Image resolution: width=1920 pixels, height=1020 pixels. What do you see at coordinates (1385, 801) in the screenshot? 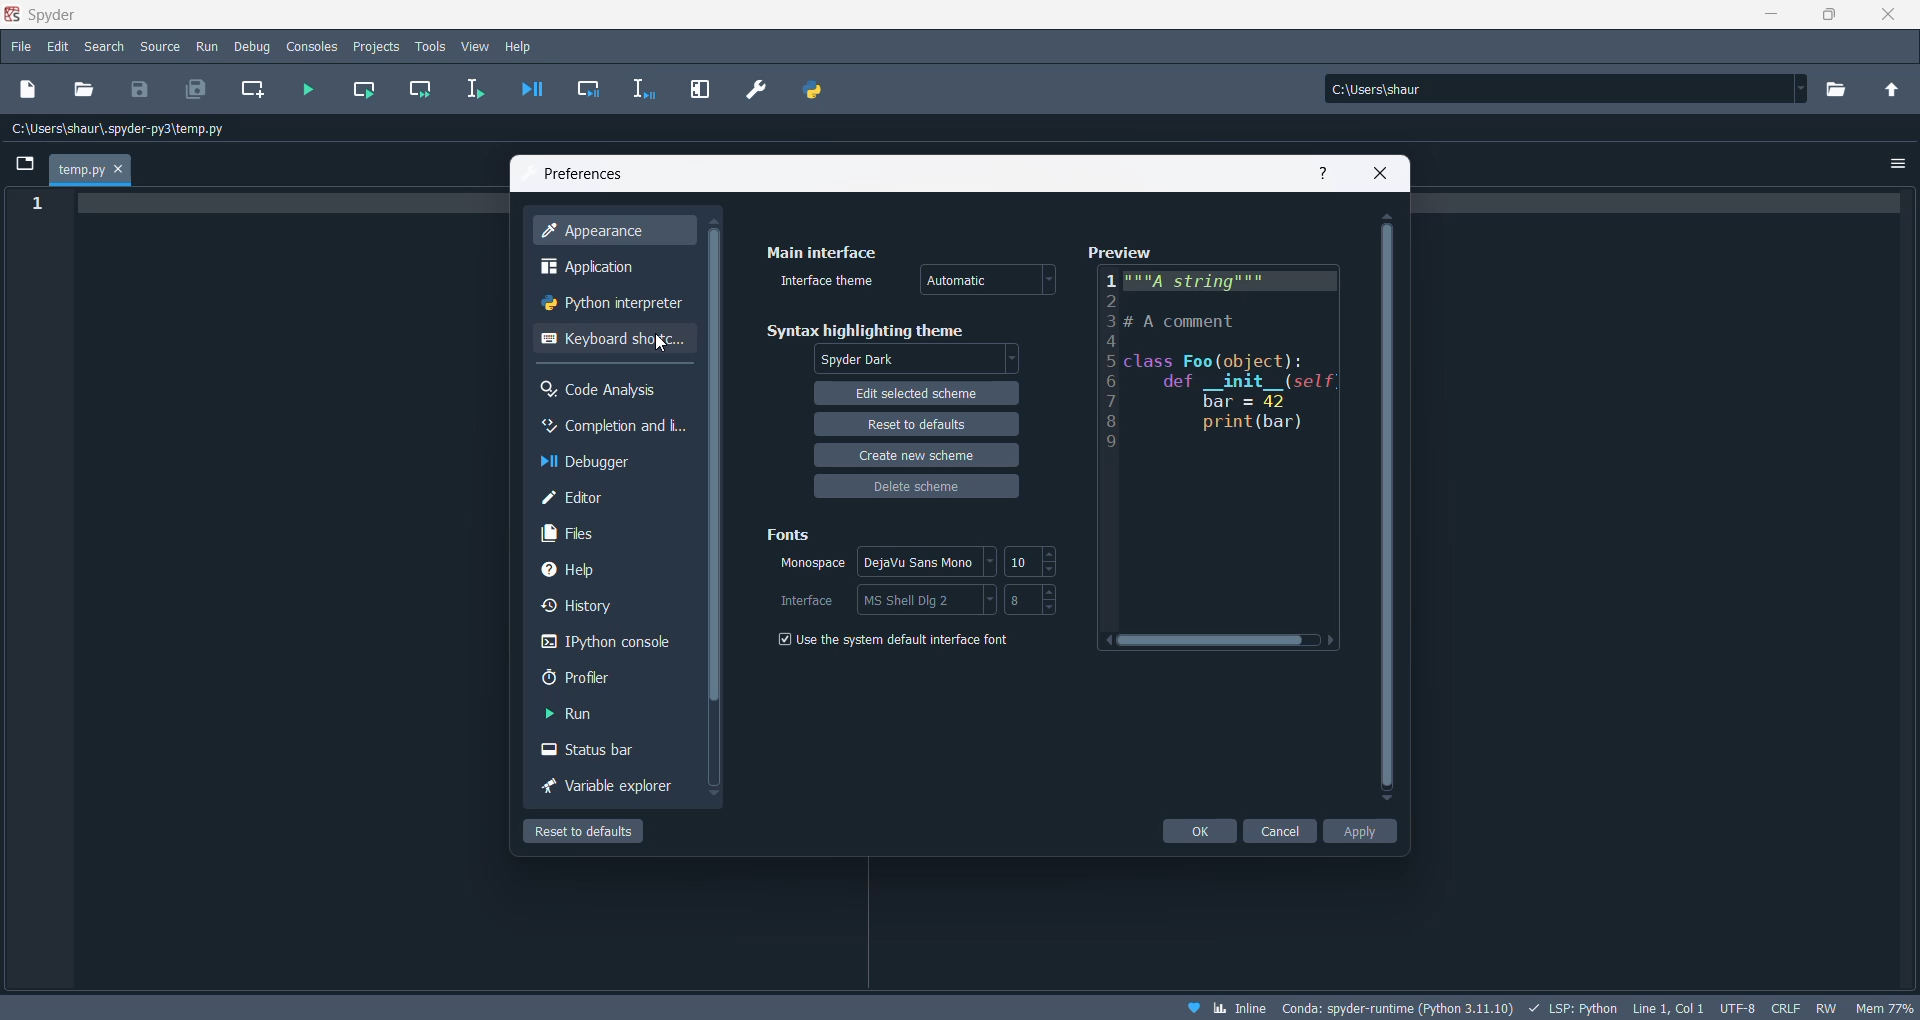
I see `move down` at bounding box center [1385, 801].